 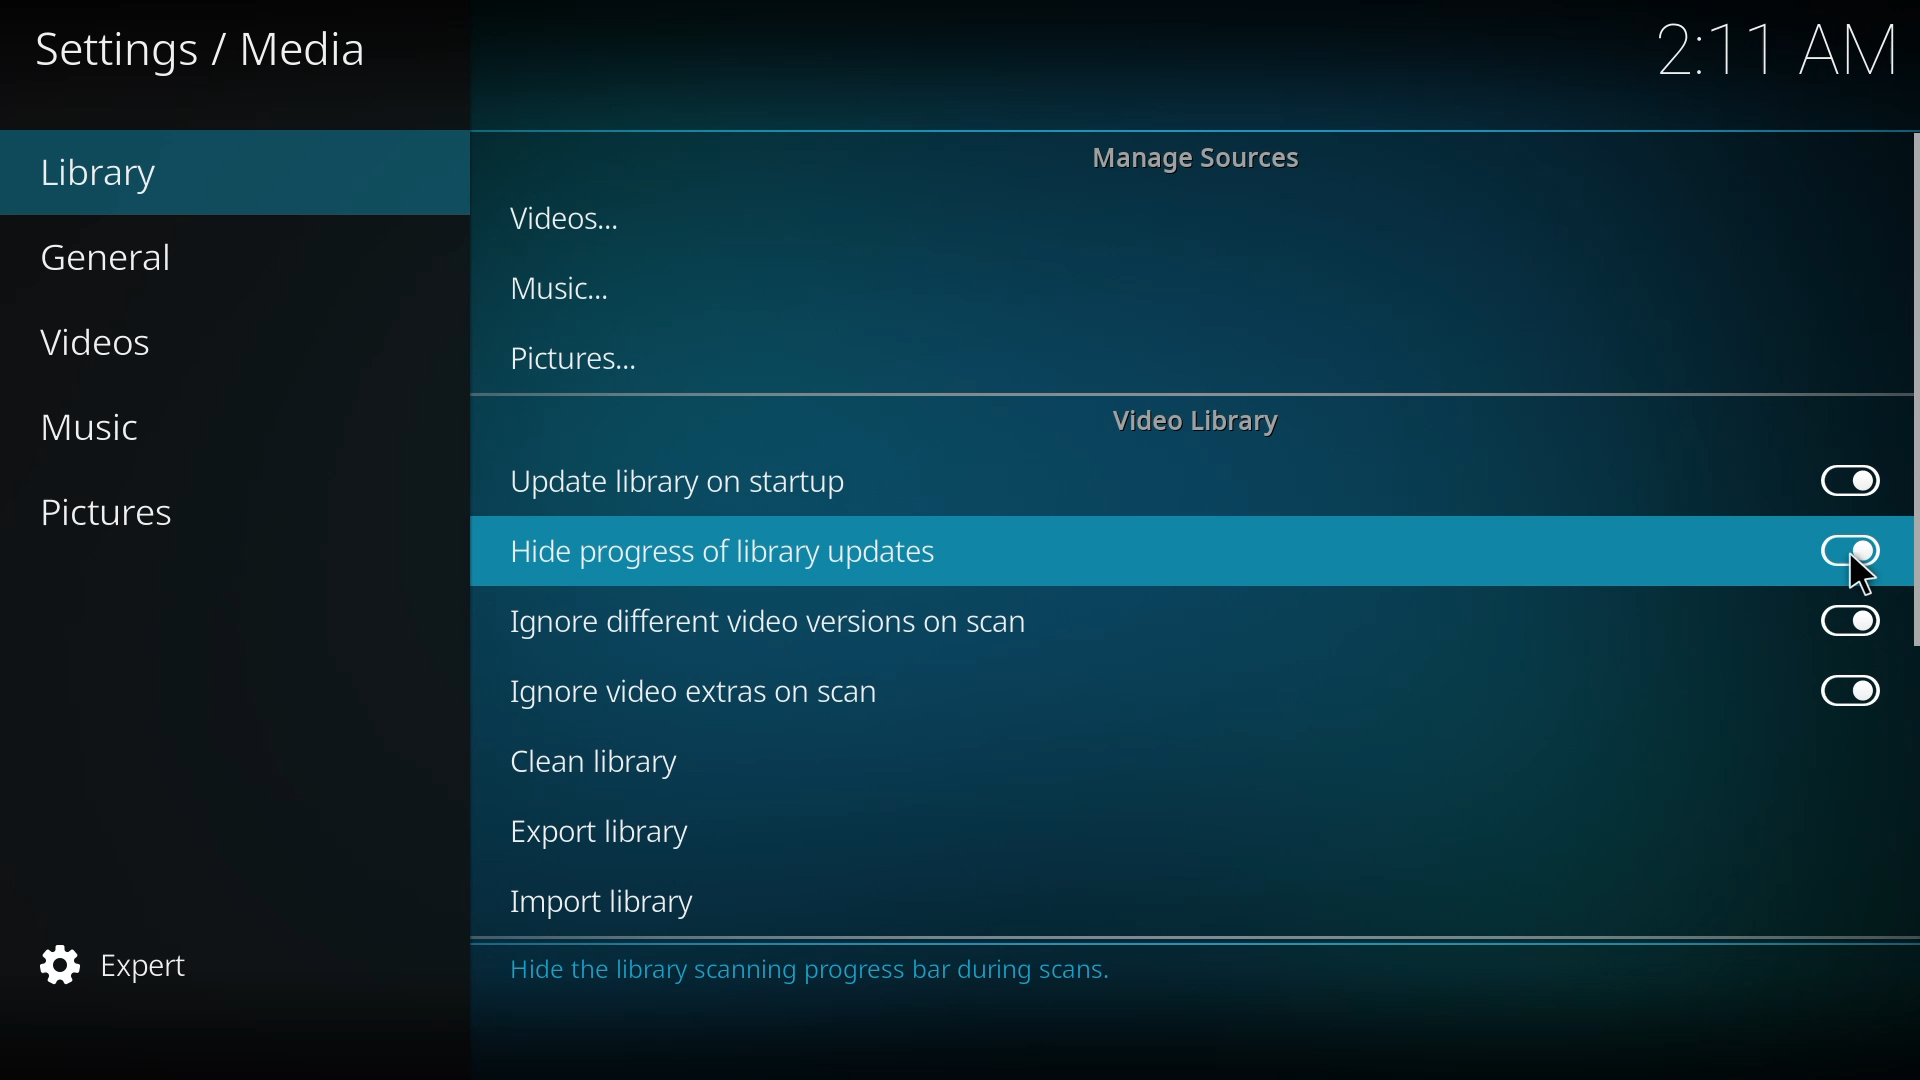 What do you see at coordinates (582, 359) in the screenshot?
I see `pictures` at bounding box center [582, 359].